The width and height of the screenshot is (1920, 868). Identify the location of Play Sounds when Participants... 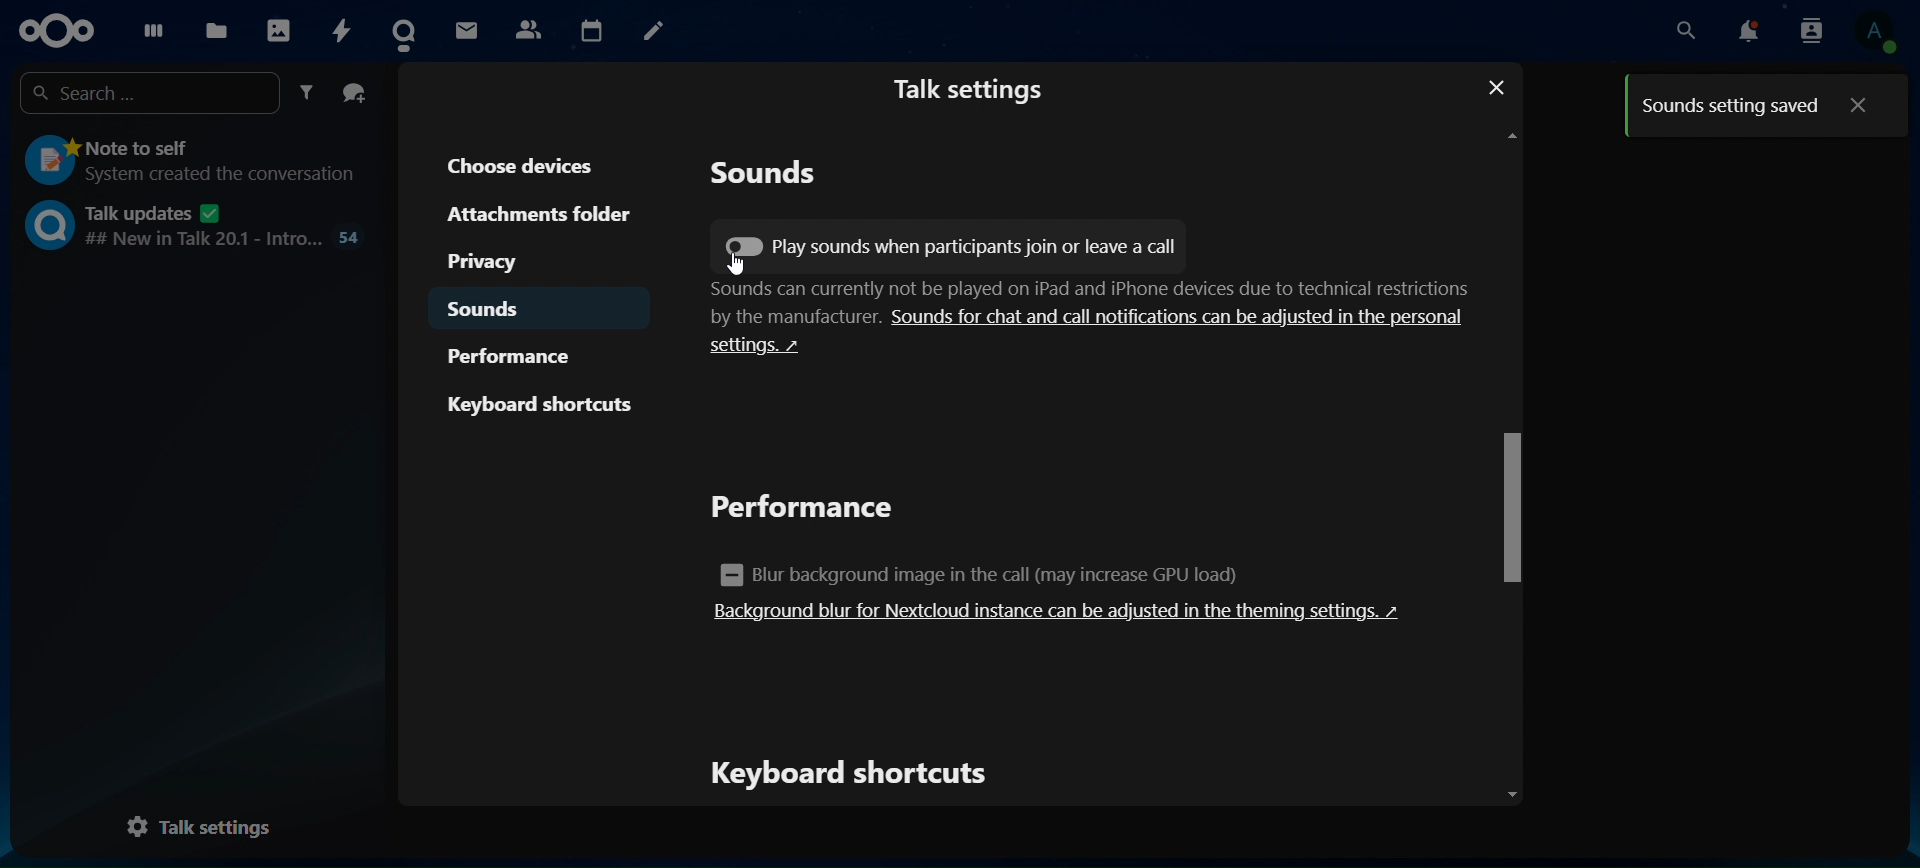
(747, 246).